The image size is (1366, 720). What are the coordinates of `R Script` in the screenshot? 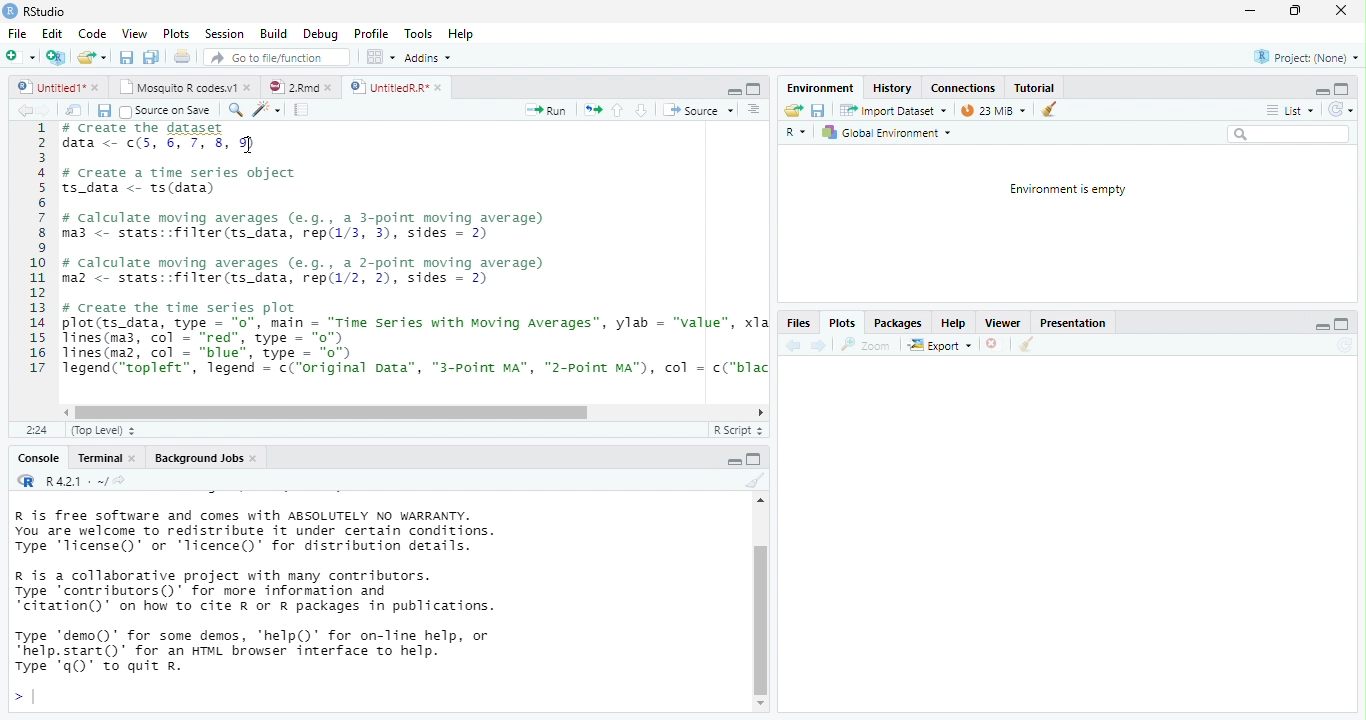 It's located at (736, 430).